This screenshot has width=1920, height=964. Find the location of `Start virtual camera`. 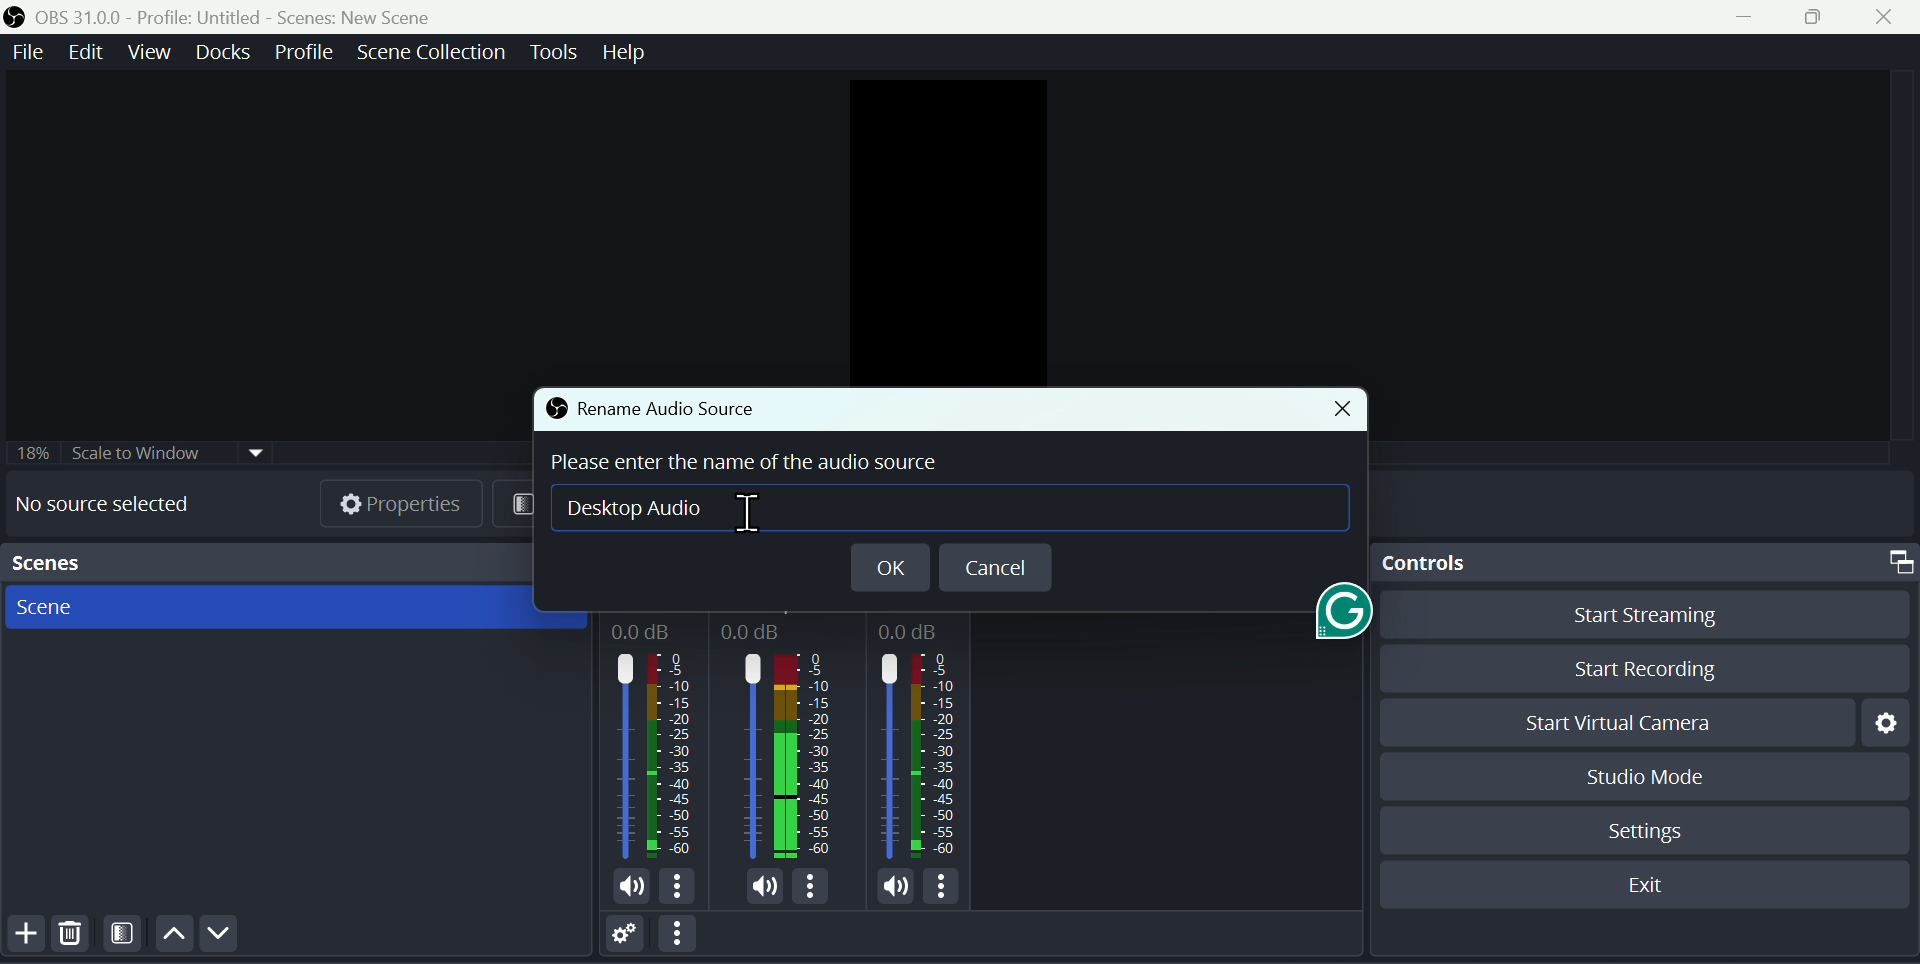

Start virtual camera is located at coordinates (1617, 719).